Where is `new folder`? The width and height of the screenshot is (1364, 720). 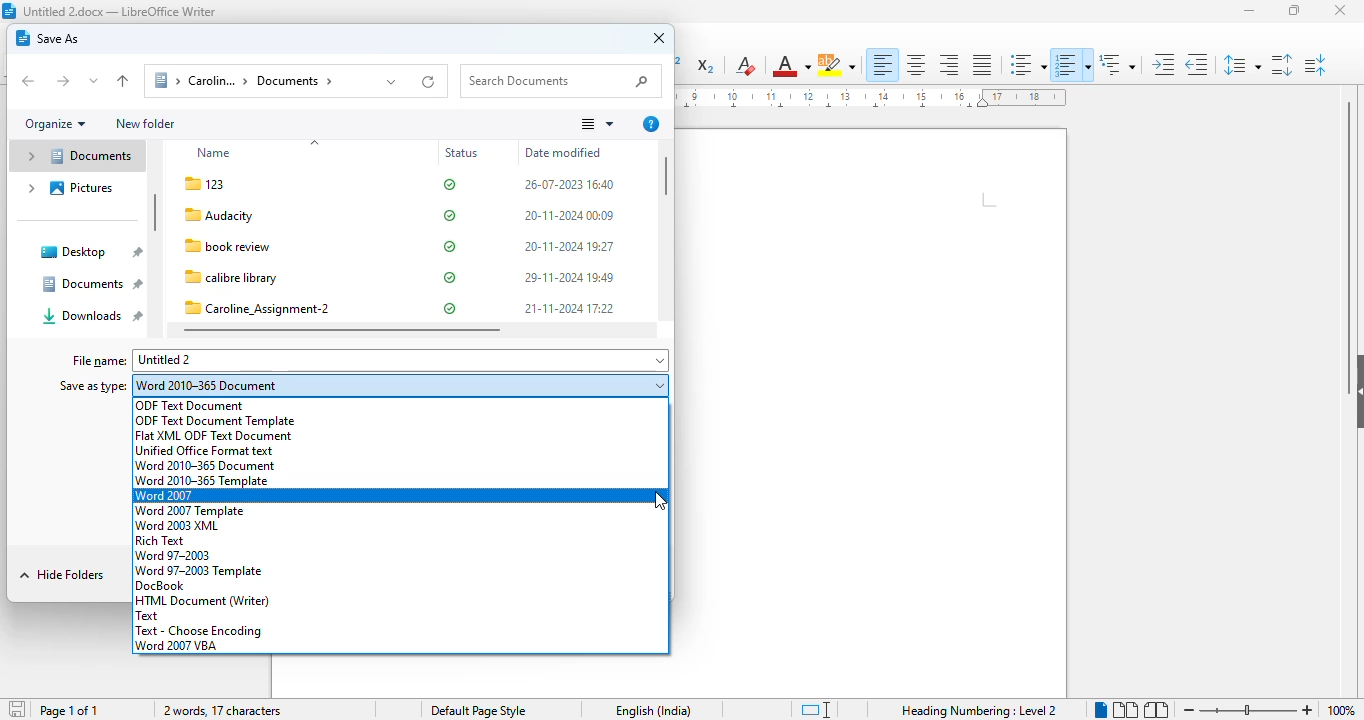
new folder is located at coordinates (145, 123).